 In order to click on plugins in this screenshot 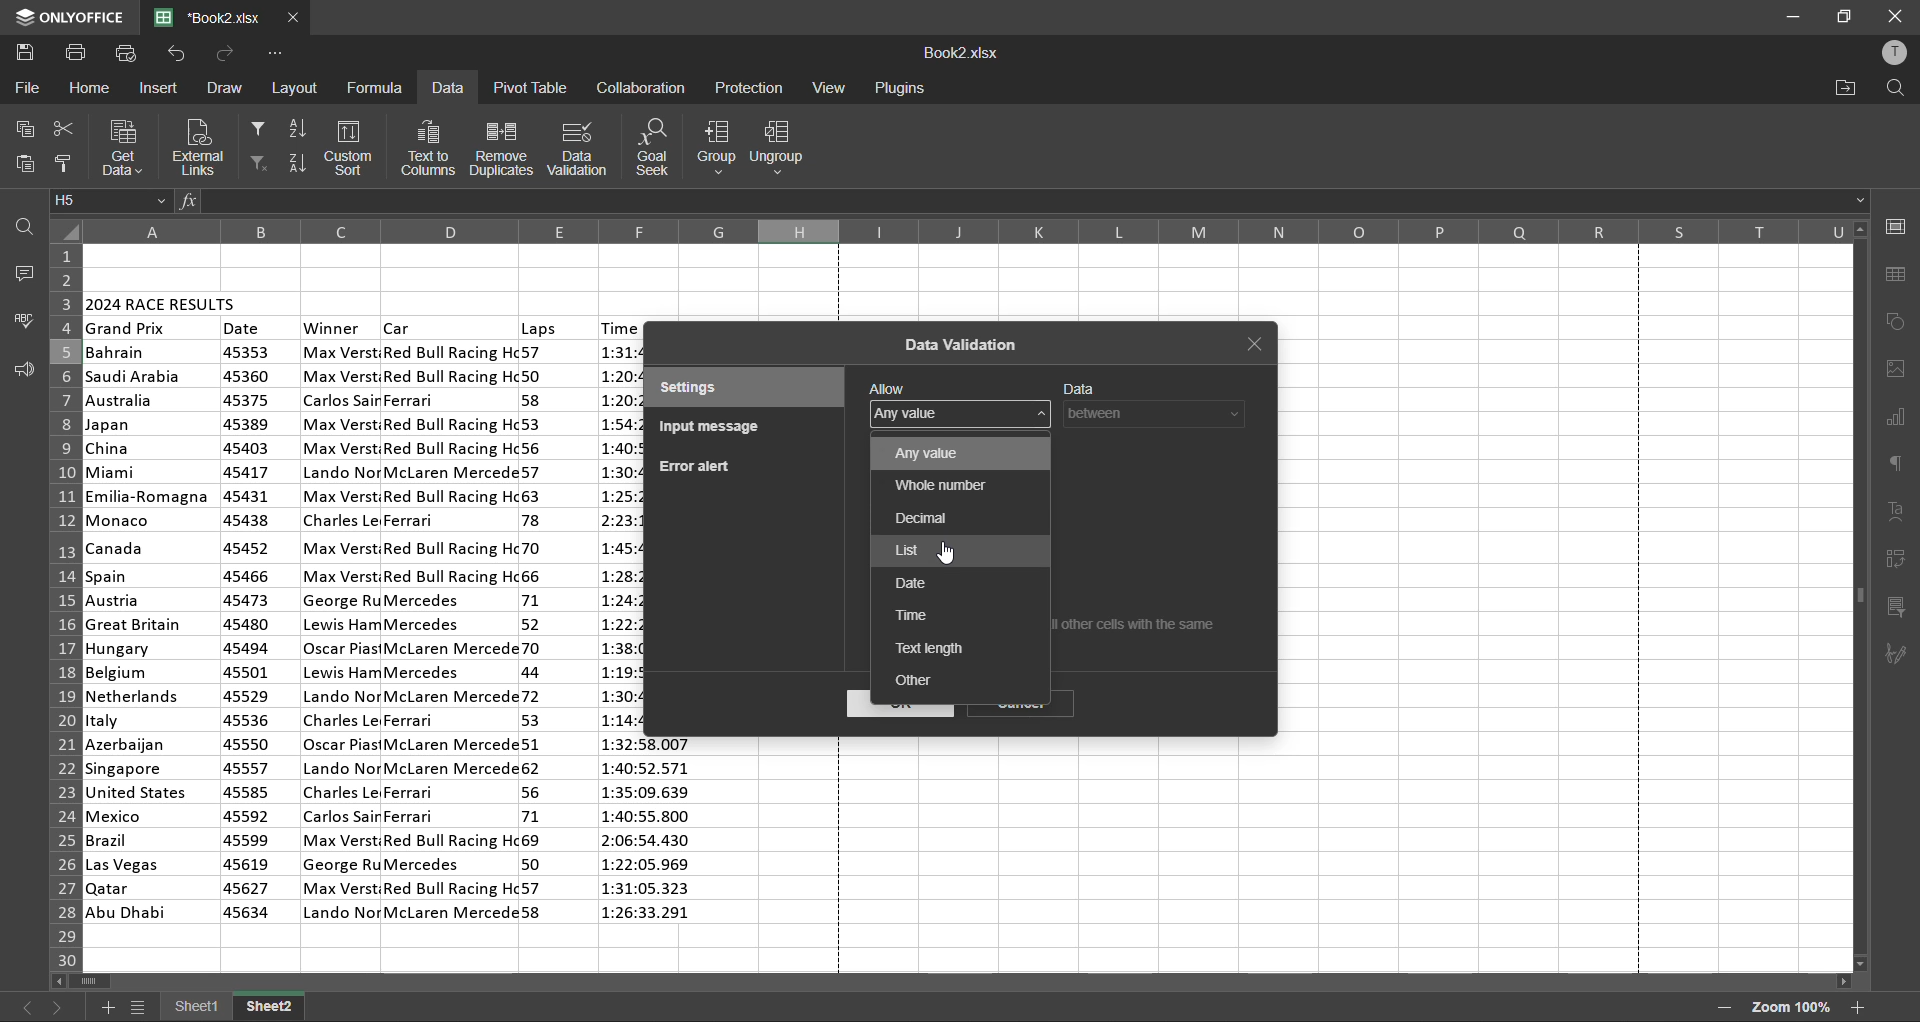, I will do `click(899, 89)`.